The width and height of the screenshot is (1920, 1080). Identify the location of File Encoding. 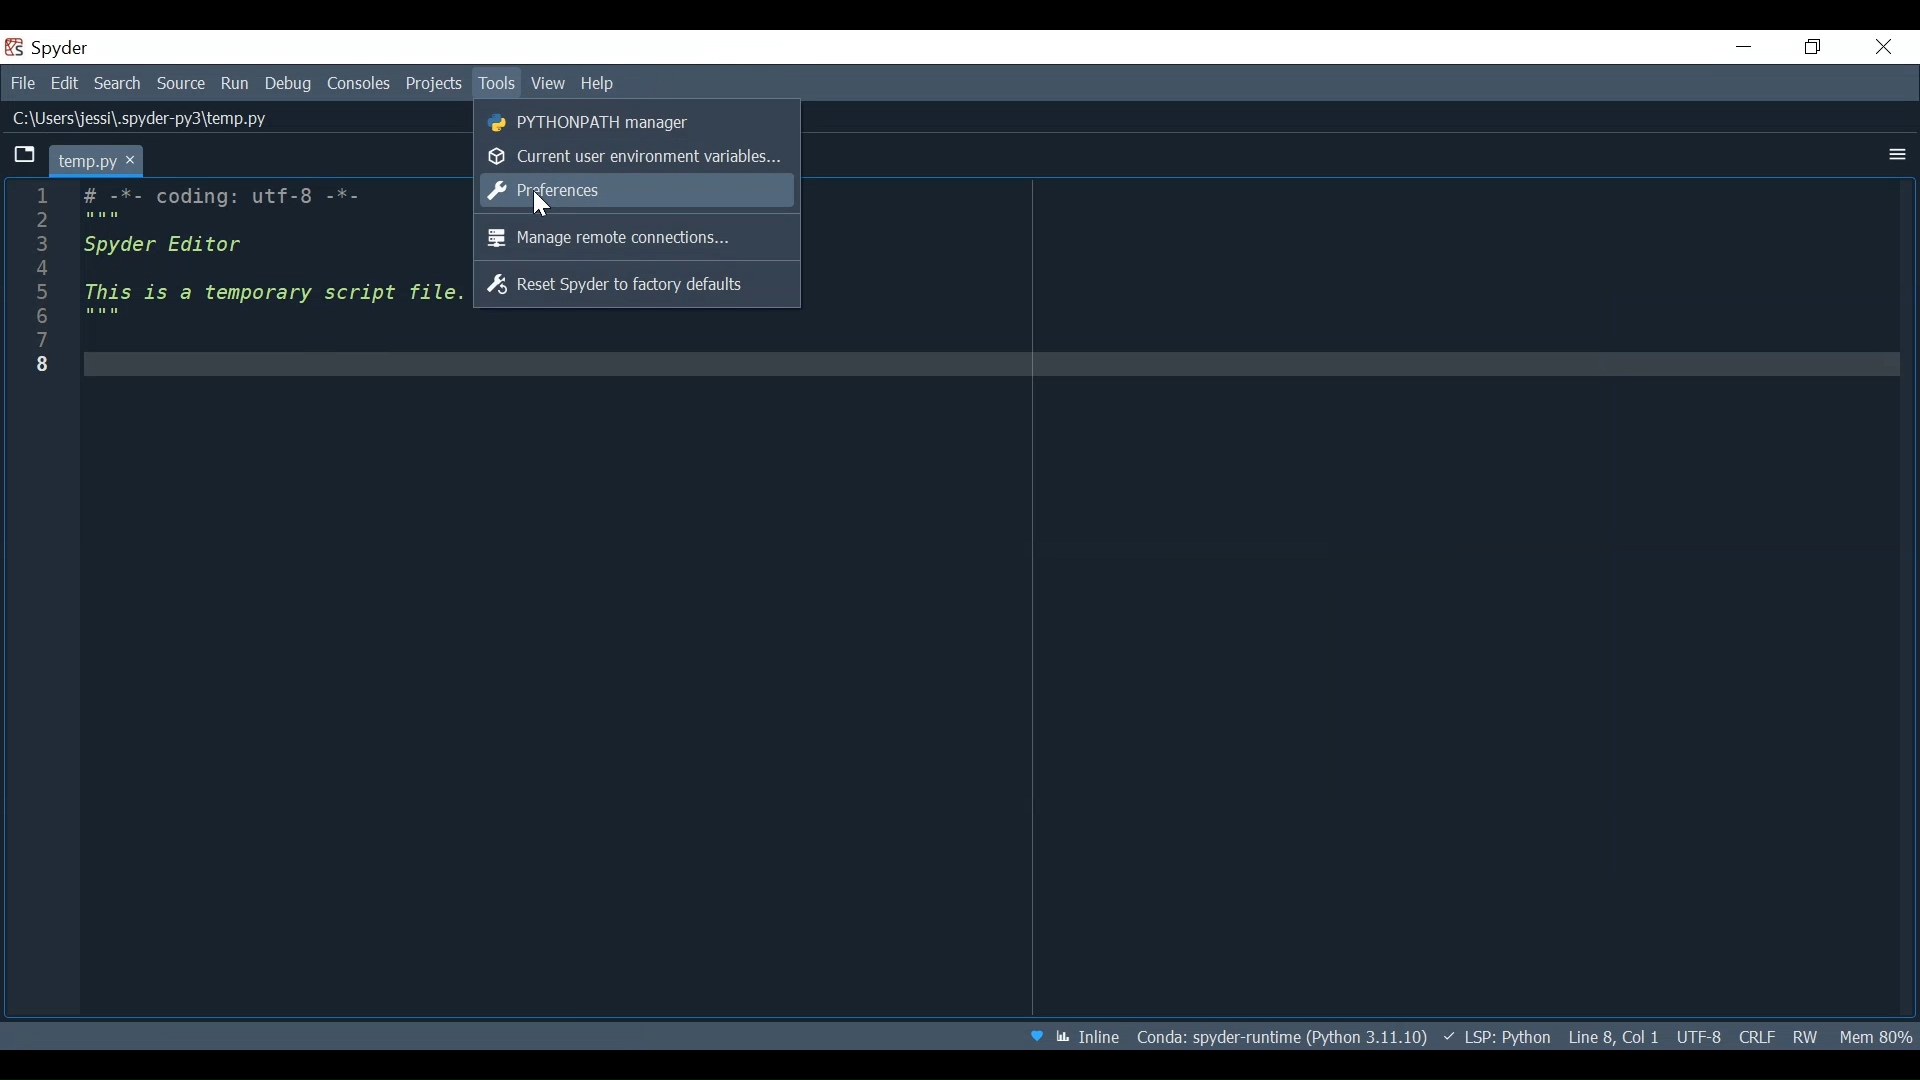
(1698, 1037).